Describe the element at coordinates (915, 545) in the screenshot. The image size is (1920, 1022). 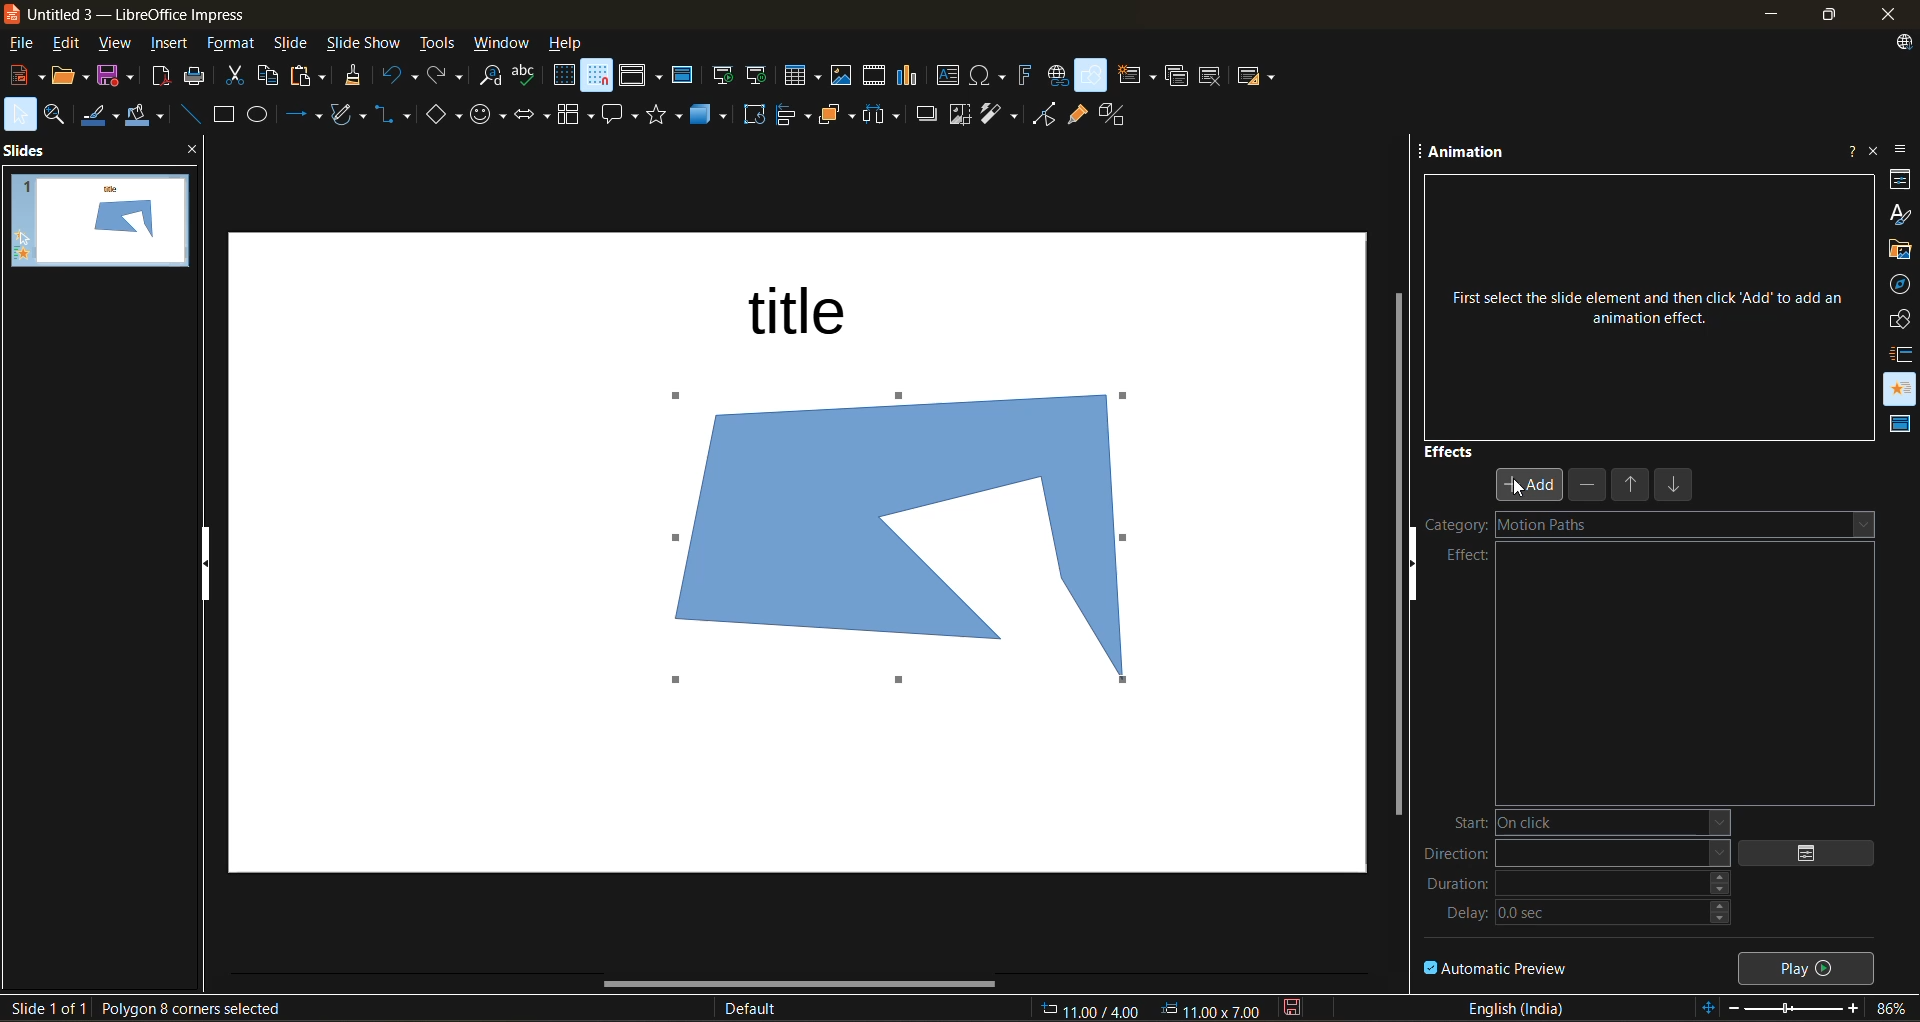
I see `shape inserted` at that location.